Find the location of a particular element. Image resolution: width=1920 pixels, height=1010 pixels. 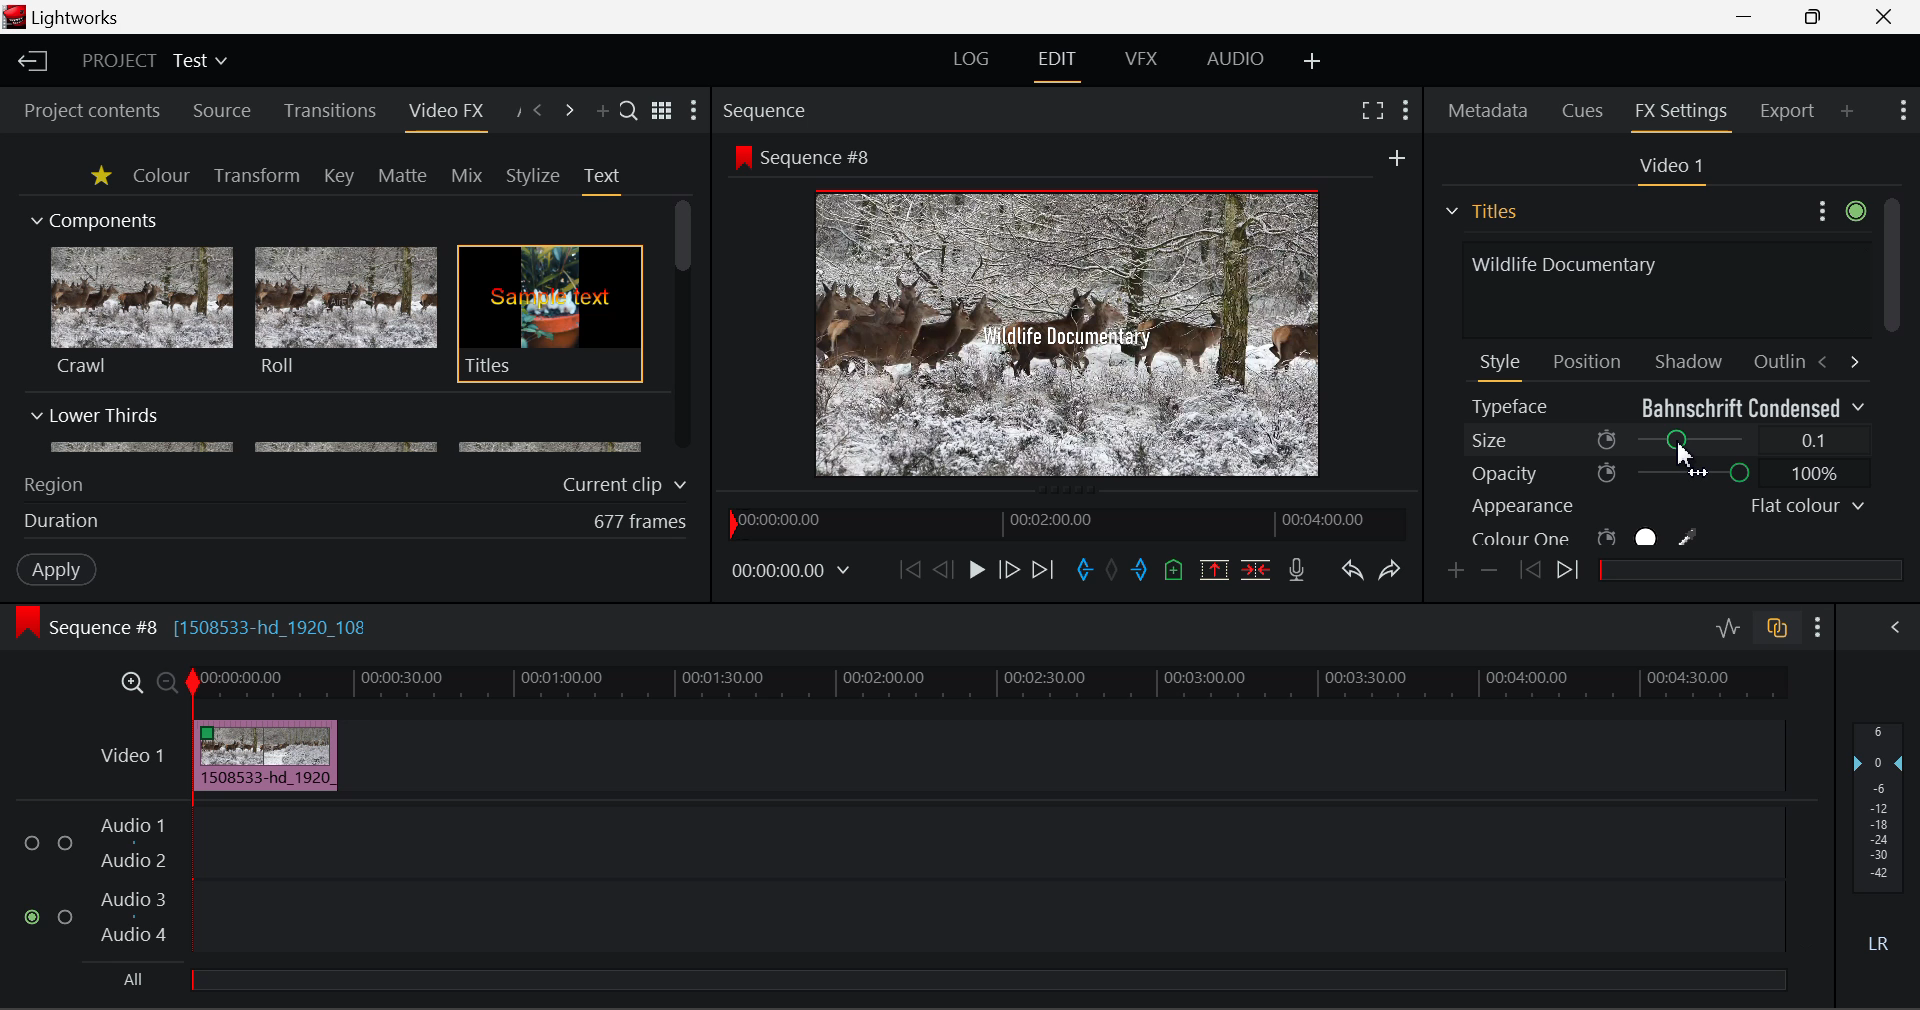

Components Section is located at coordinates (92, 216).